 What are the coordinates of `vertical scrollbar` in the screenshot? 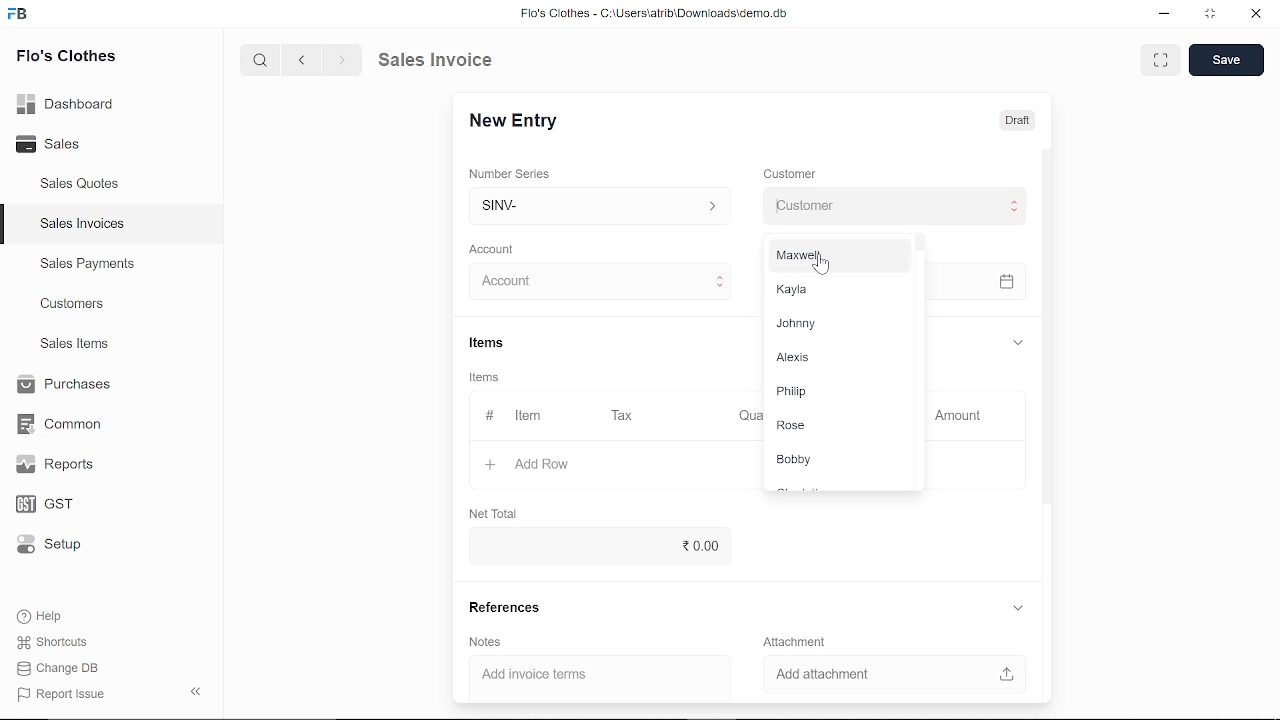 It's located at (1050, 325).